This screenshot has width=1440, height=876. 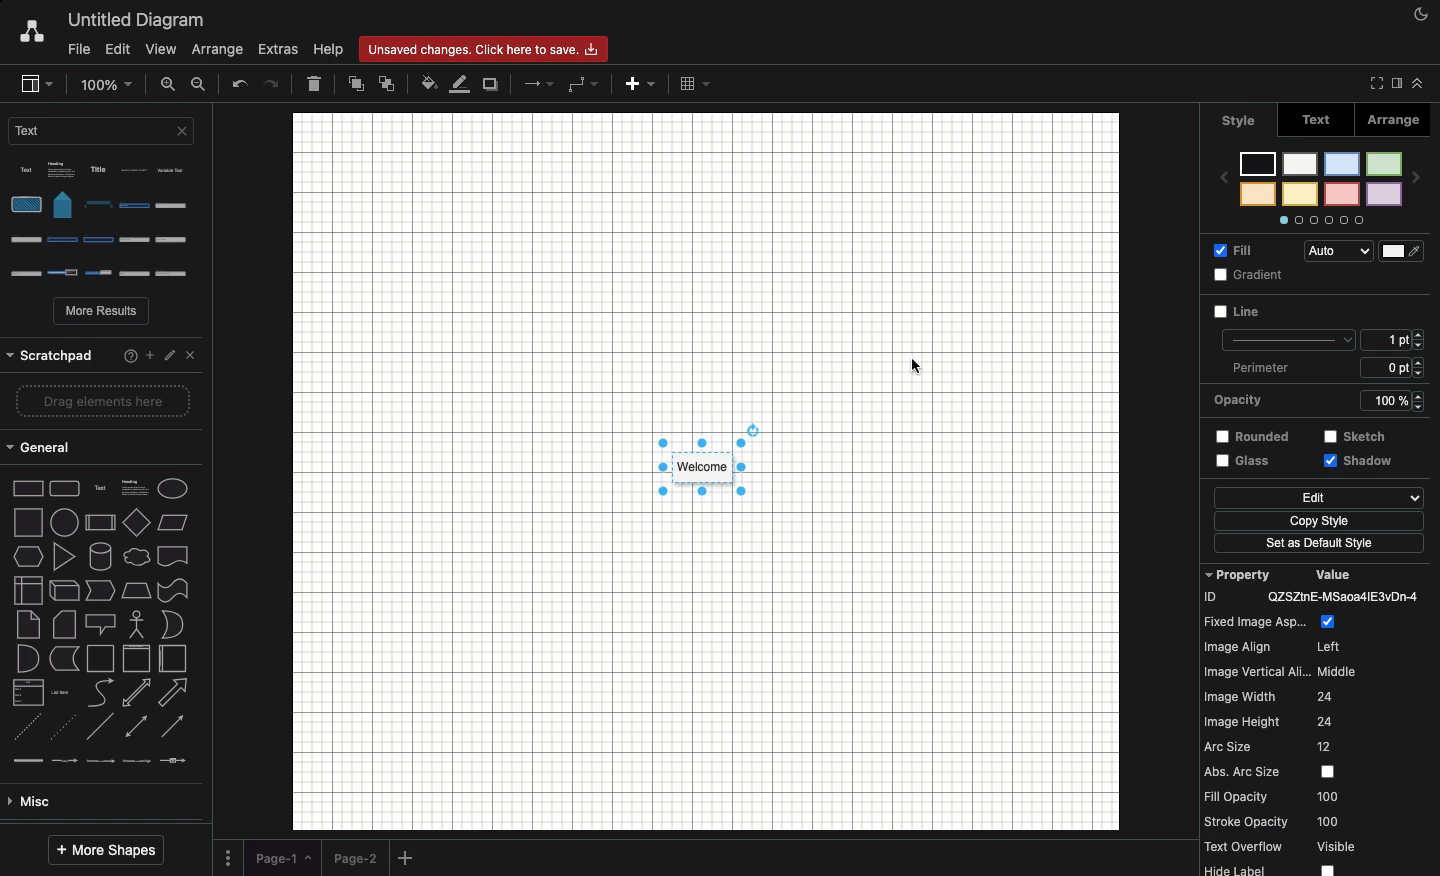 I want to click on Add, so click(x=408, y=859).